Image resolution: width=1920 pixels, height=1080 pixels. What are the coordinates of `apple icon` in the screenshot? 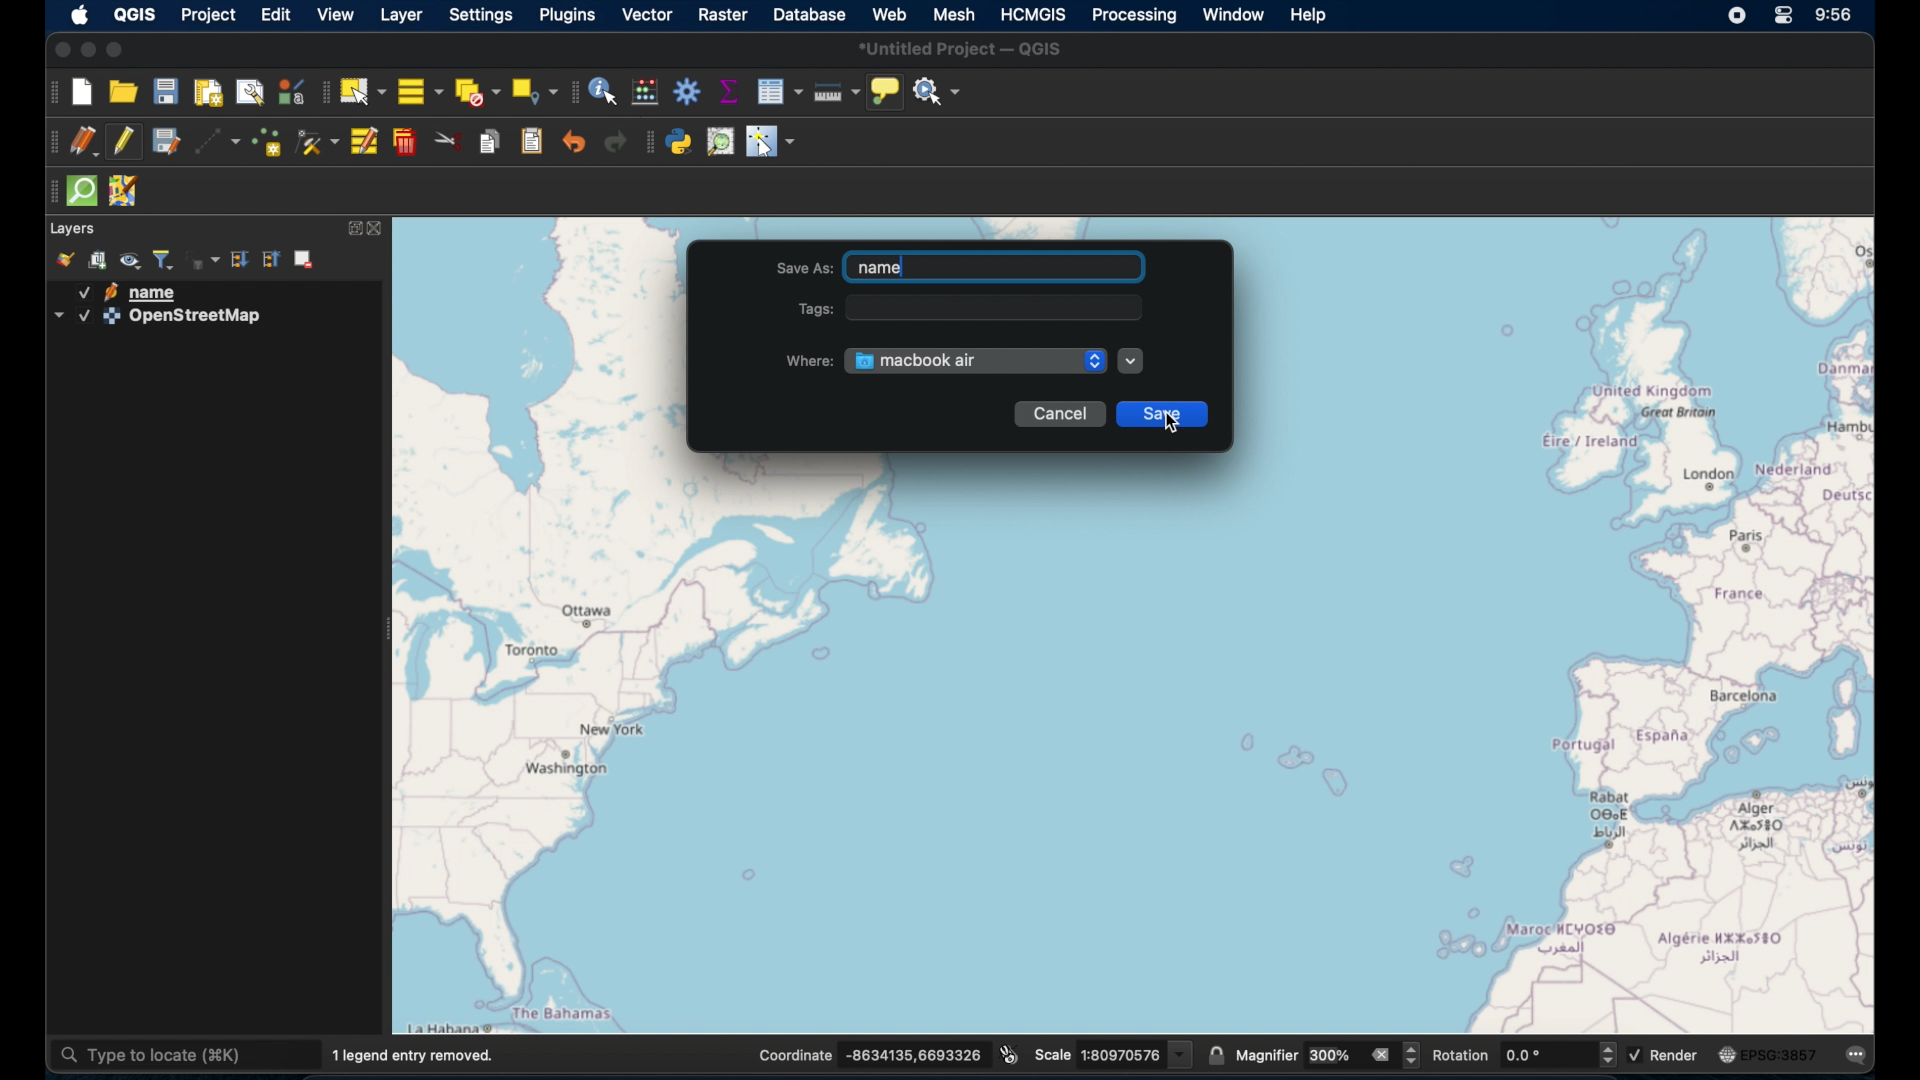 It's located at (80, 16).